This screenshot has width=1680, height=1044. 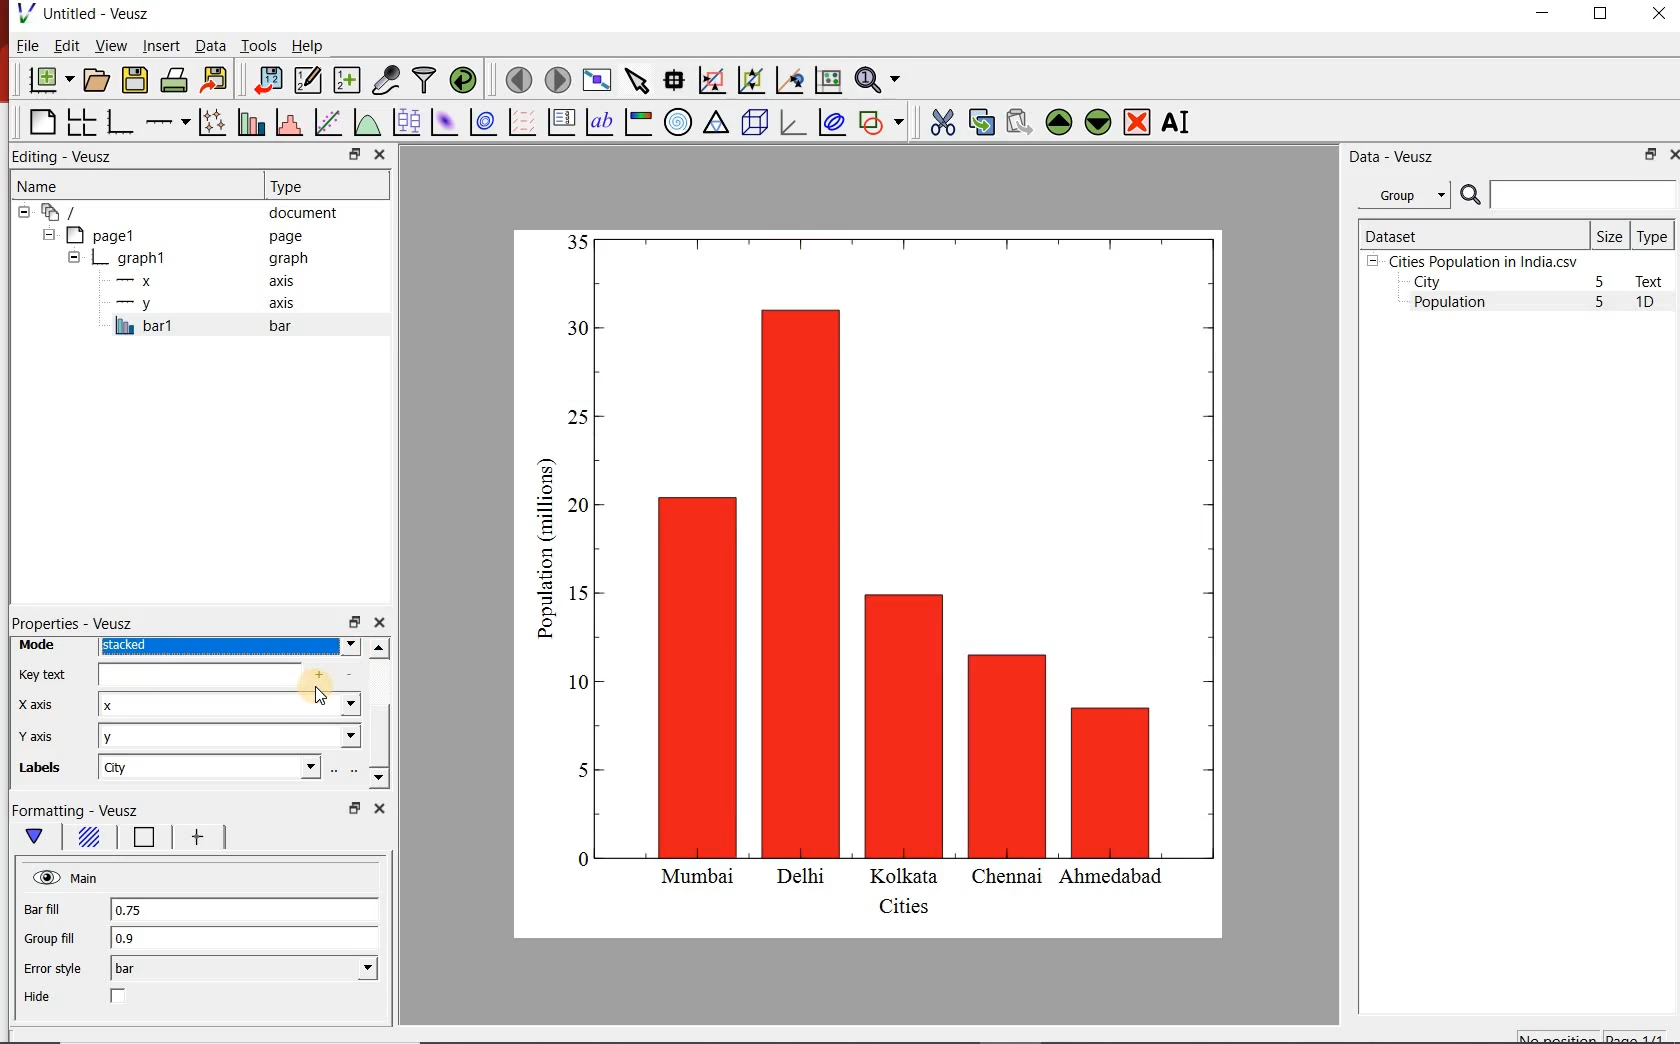 What do you see at coordinates (140, 840) in the screenshot?
I see `Line` at bounding box center [140, 840].